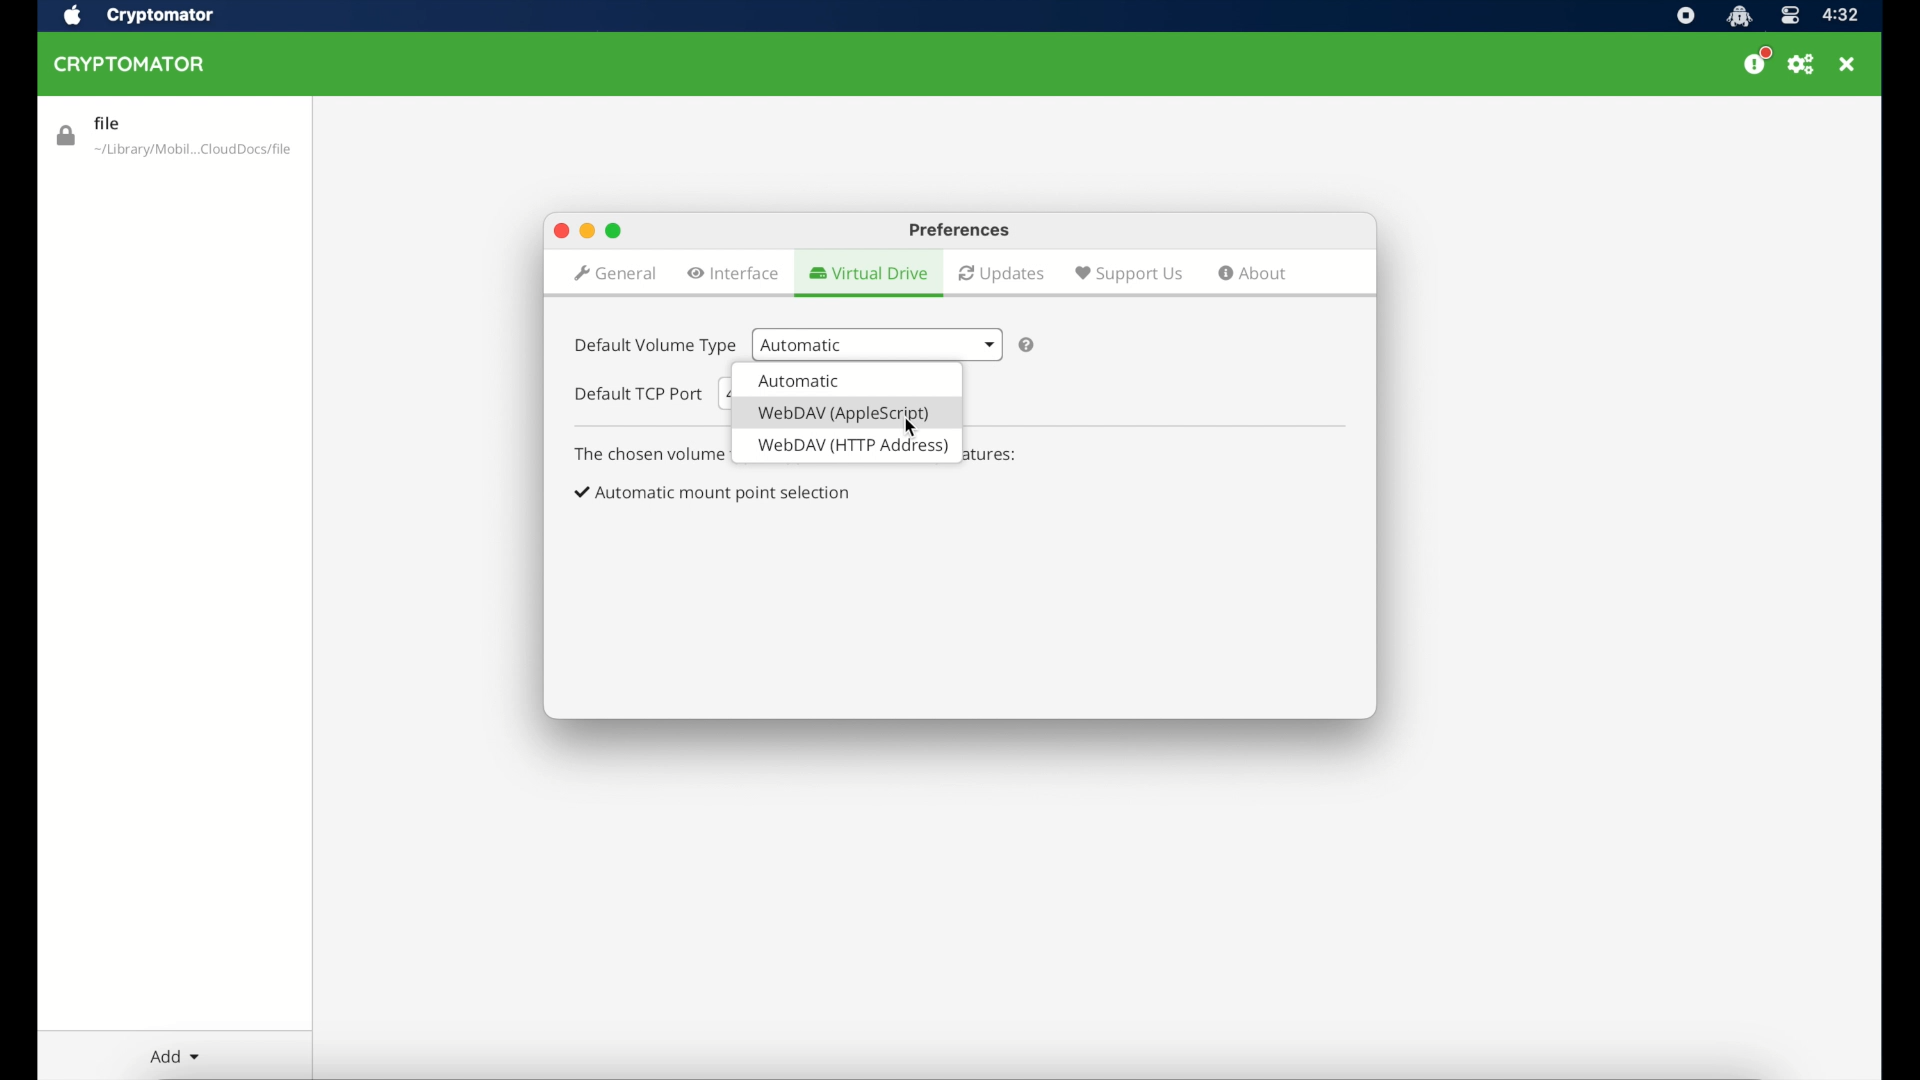  Describe the element at coordinates (650, 453) in the screenshot. I see `info` at that location.